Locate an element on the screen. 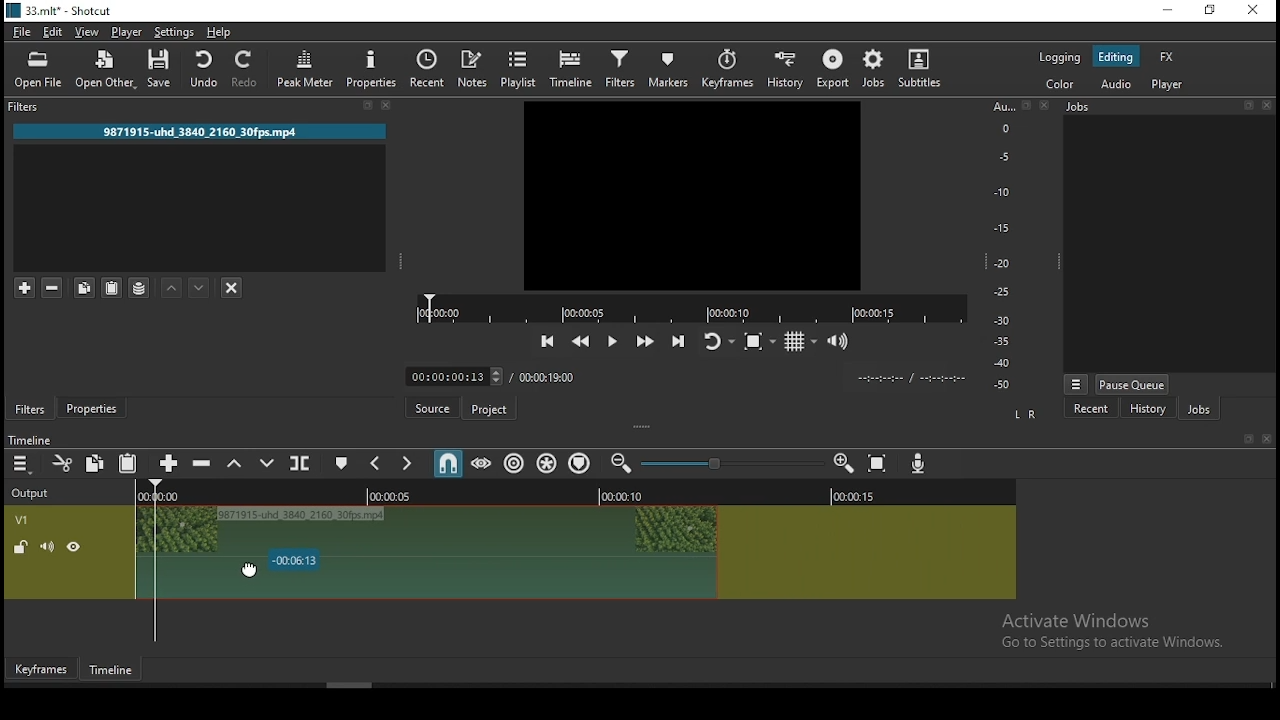 The image size is (1280, 720). view/hide is located at coordinates (74, 547).